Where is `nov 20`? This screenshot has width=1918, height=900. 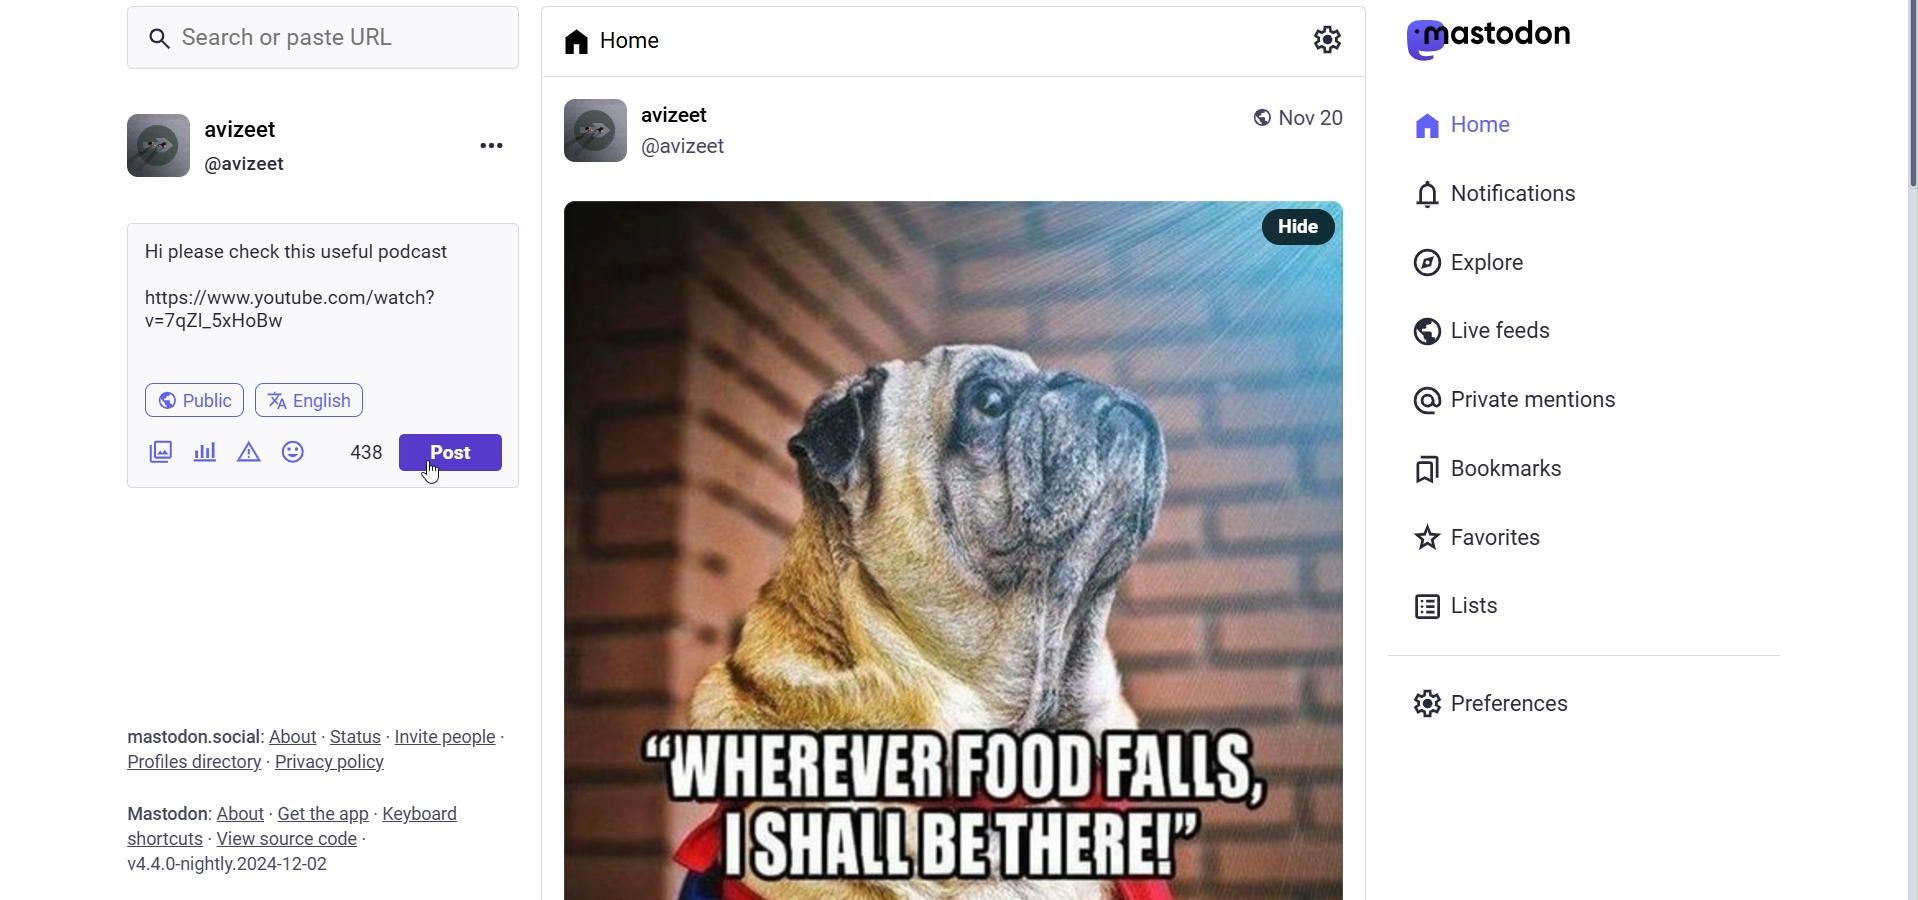 nov 20 is located at coordinates (1323, 119).